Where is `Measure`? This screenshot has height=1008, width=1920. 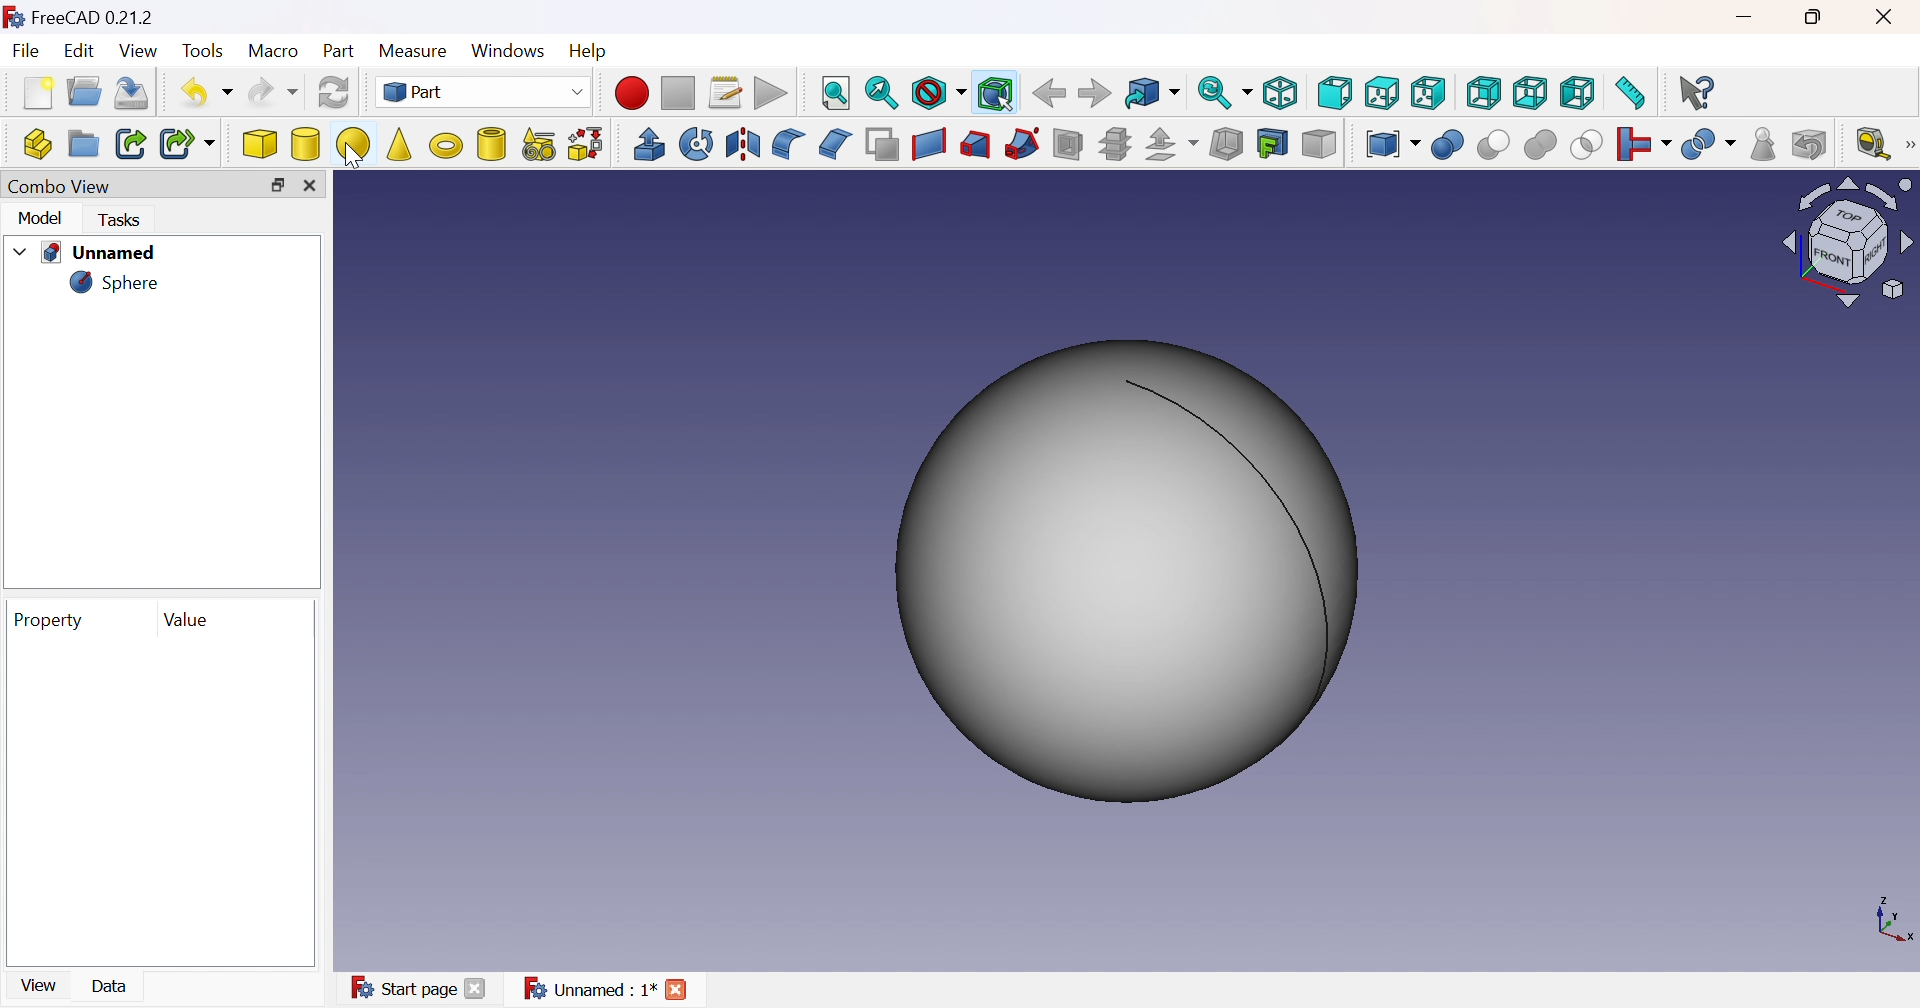 Measure is located at coordinates (413, 52).